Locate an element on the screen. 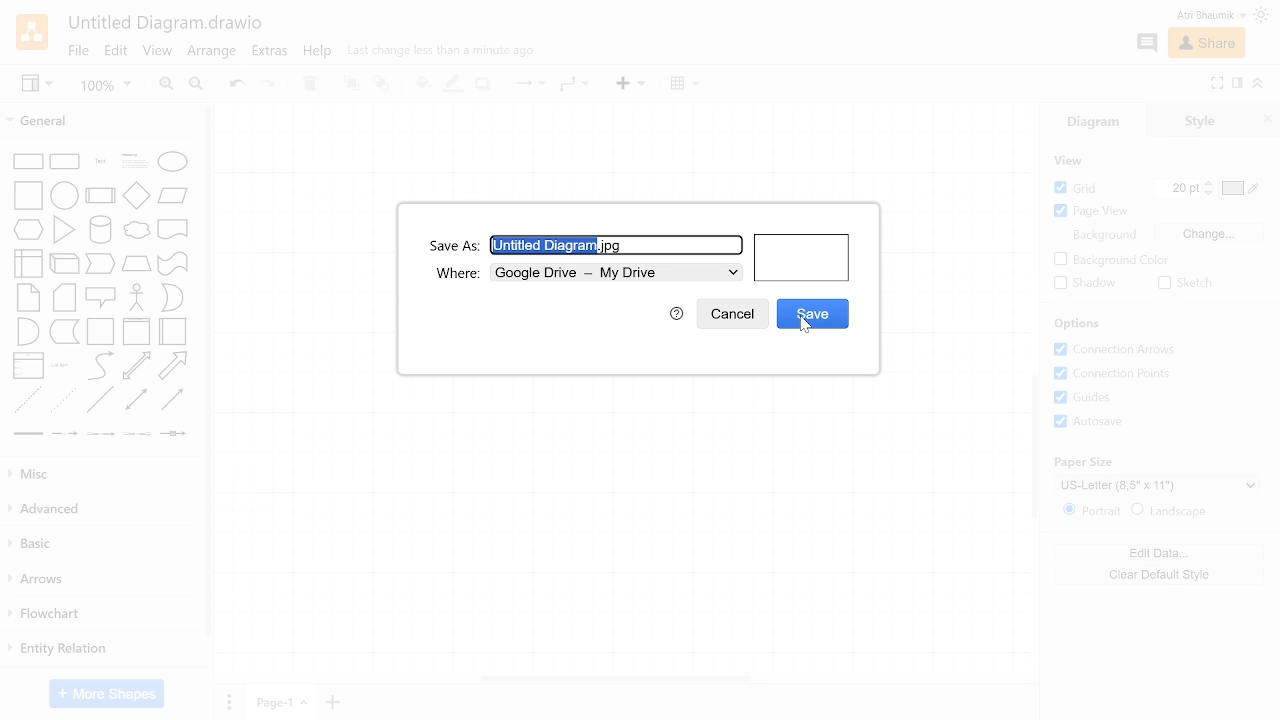  Share is located at coordinates (1210, 44).